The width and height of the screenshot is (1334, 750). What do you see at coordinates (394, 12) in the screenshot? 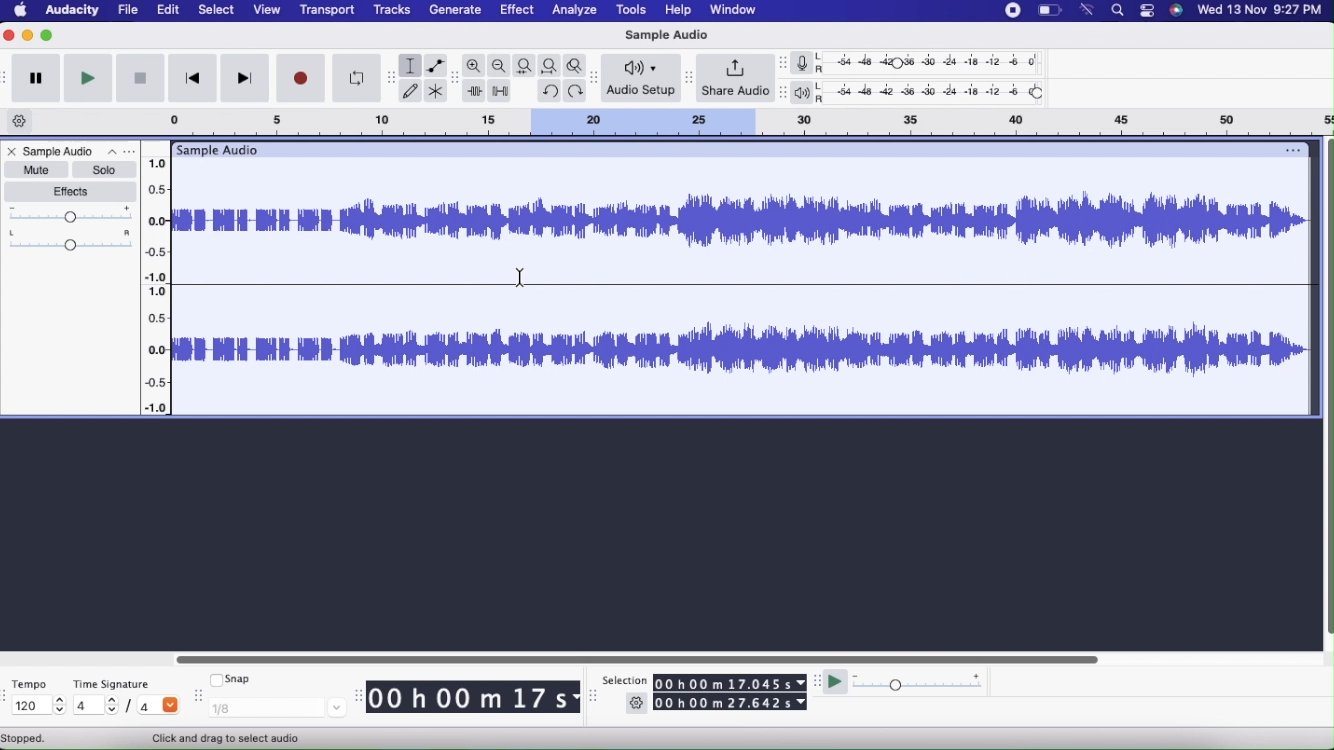
I see `tracks` at bounding box center [394, 12].